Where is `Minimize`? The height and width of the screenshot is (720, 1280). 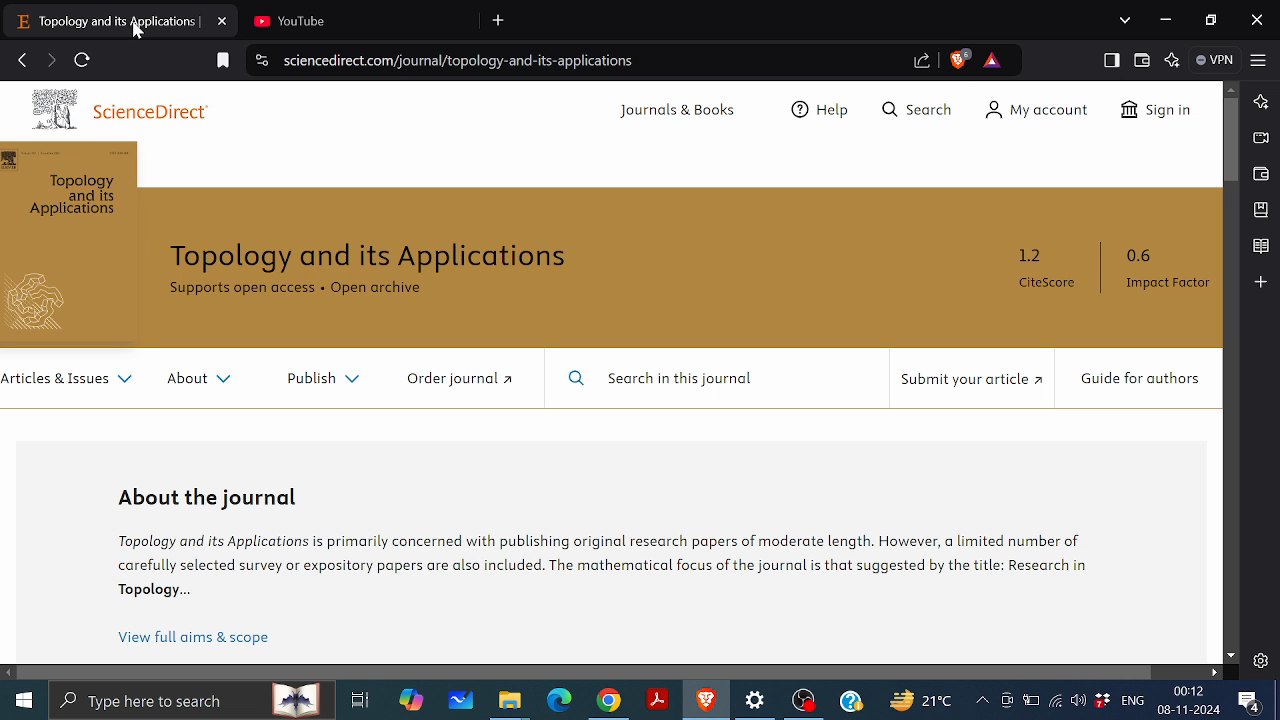 Minimize is located at coordinates (1164, 18).